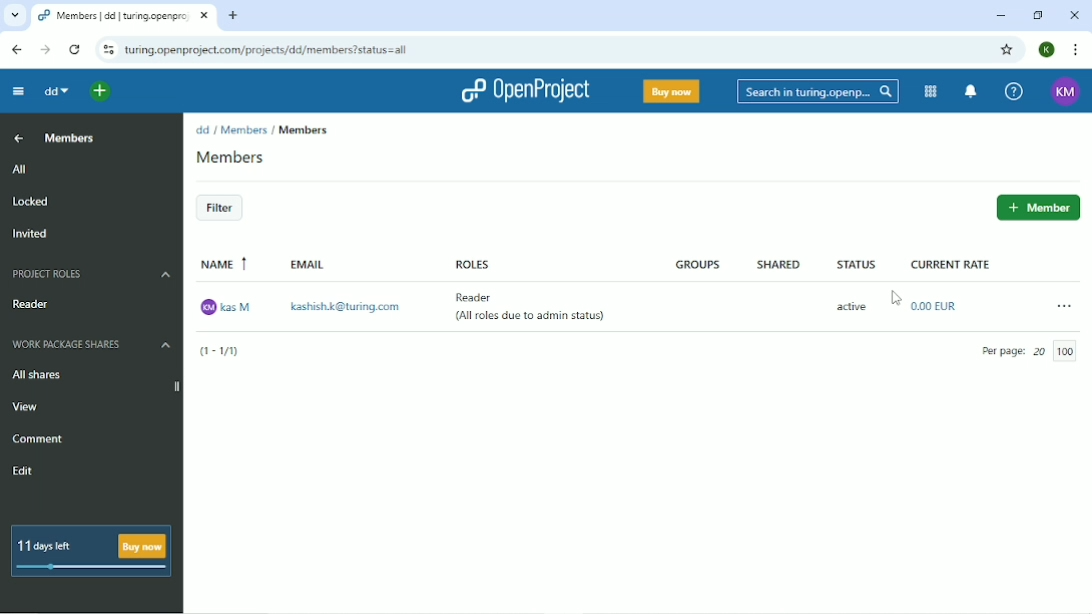  What do you see at coordinates (958, 267) in the screenshot?
I see `Current rate` at bounding box center [958, 267].